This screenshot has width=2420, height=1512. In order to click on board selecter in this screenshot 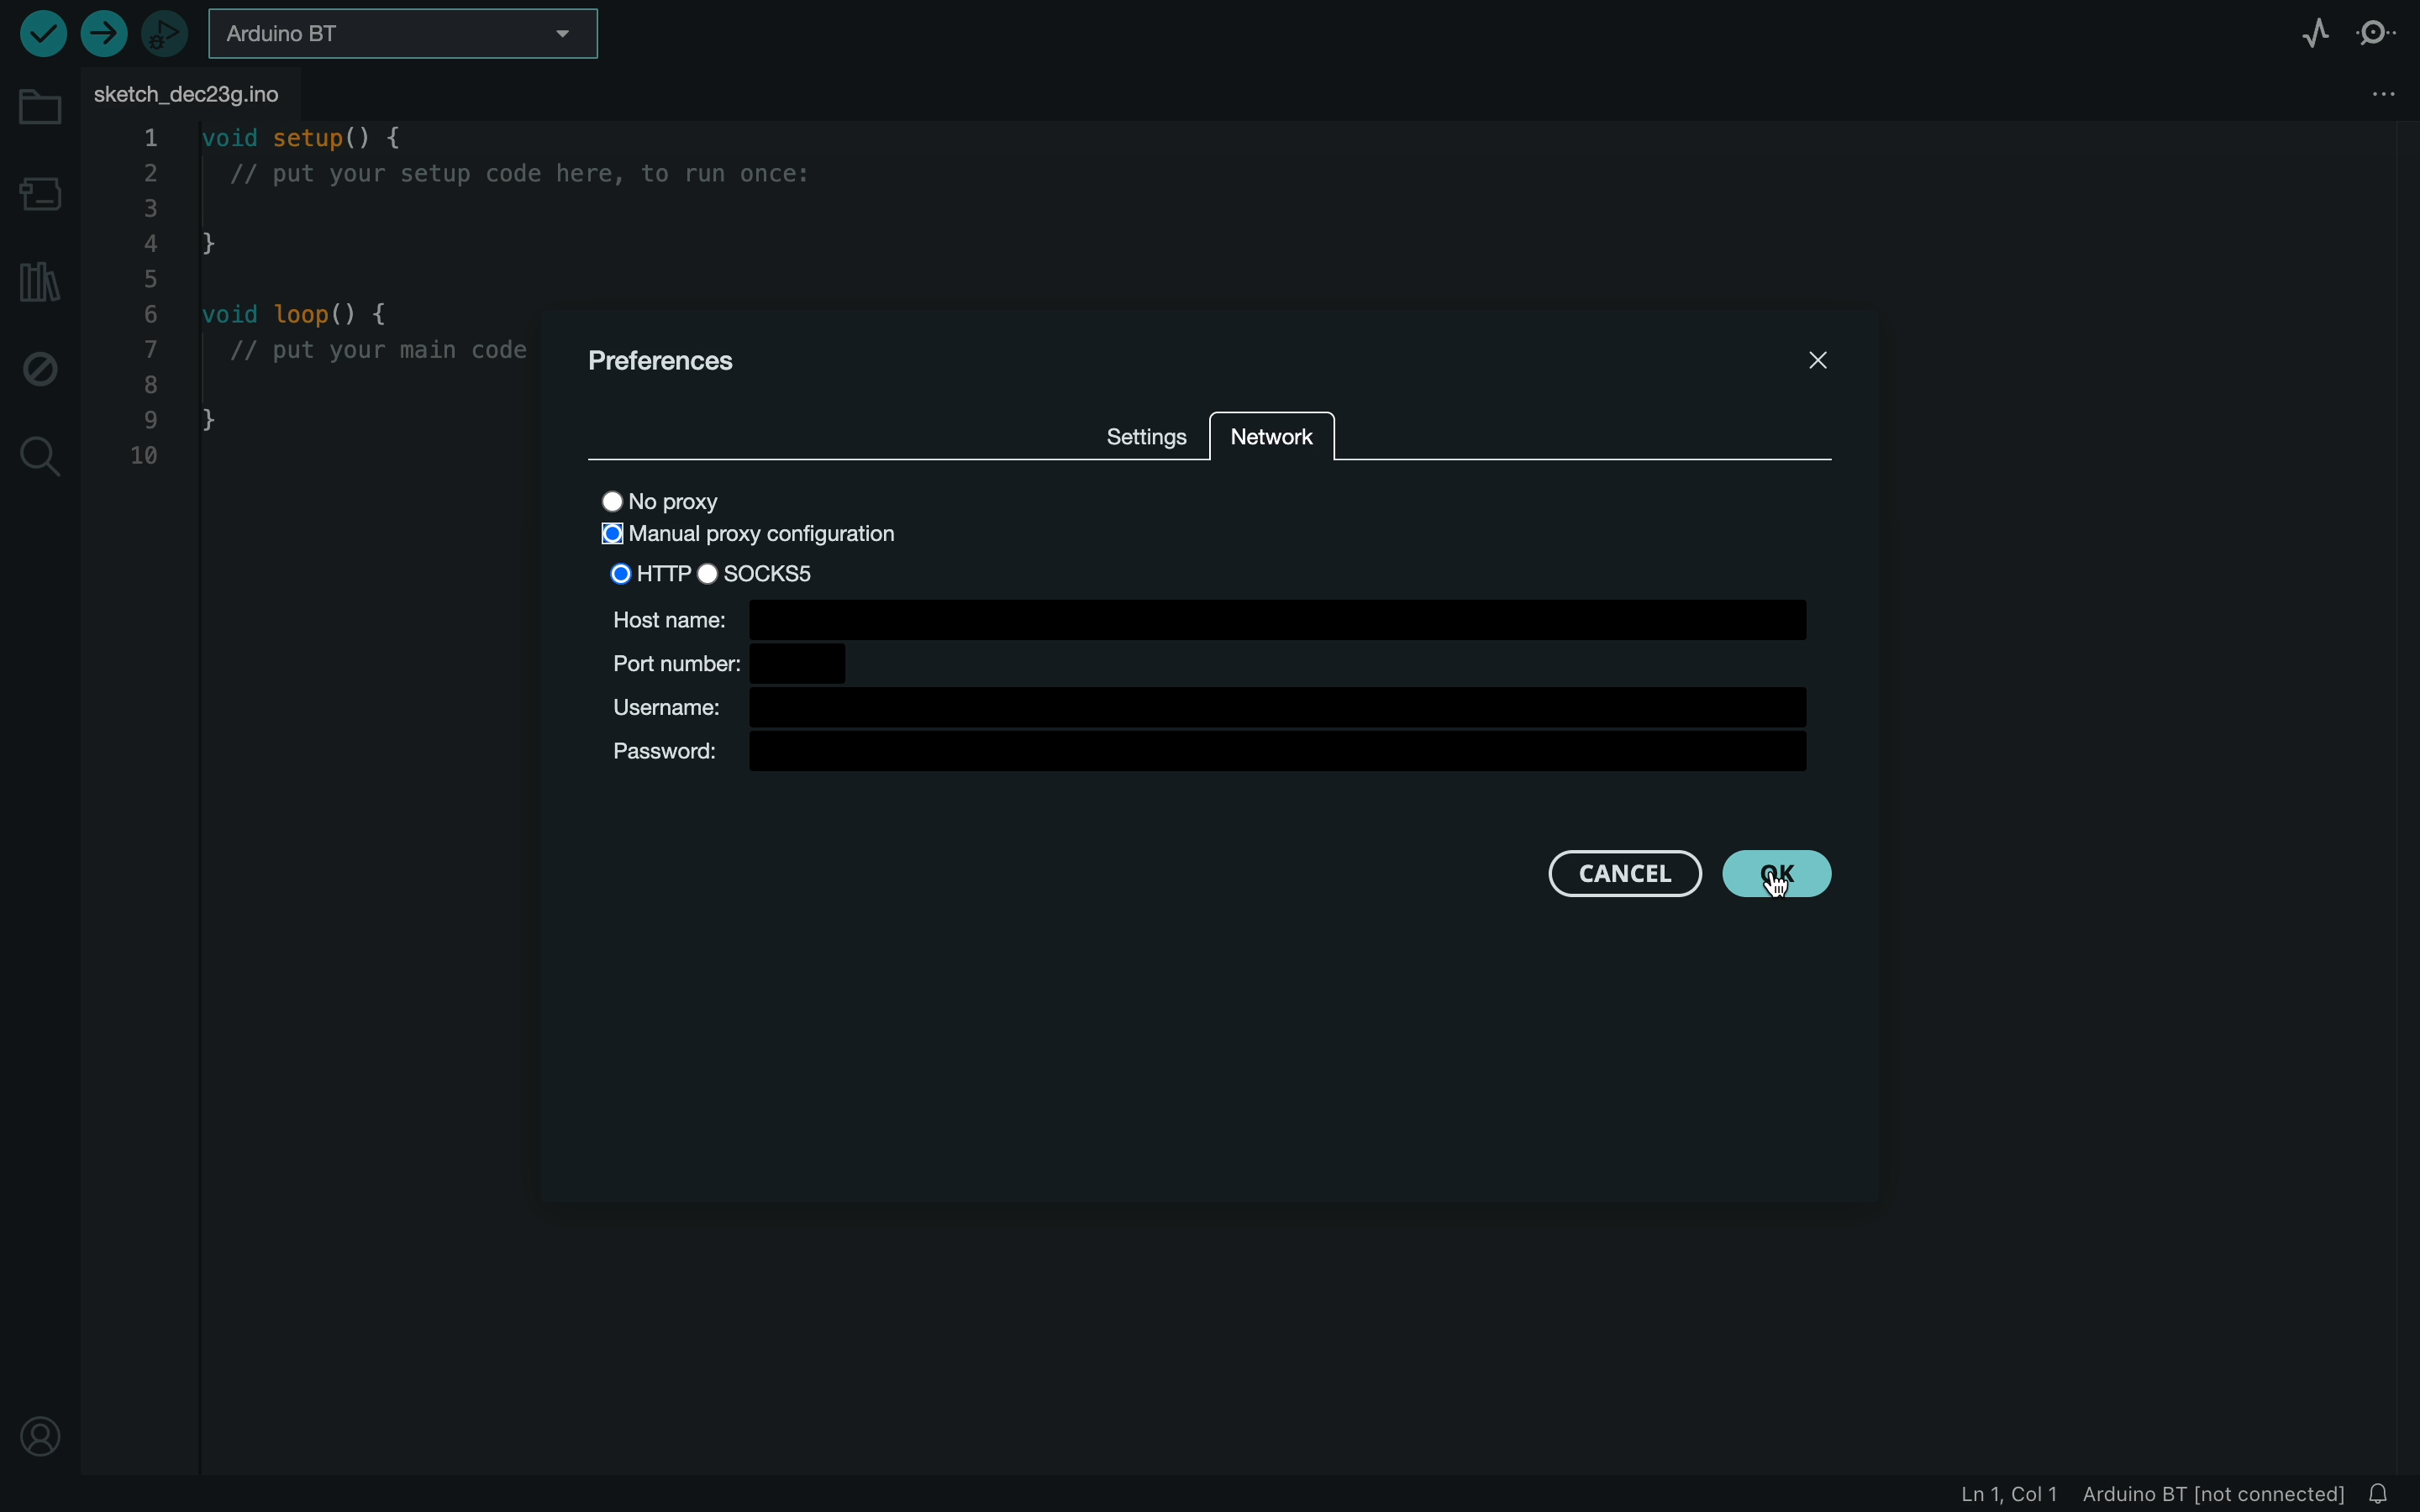, I will do `click(404, 35)`.